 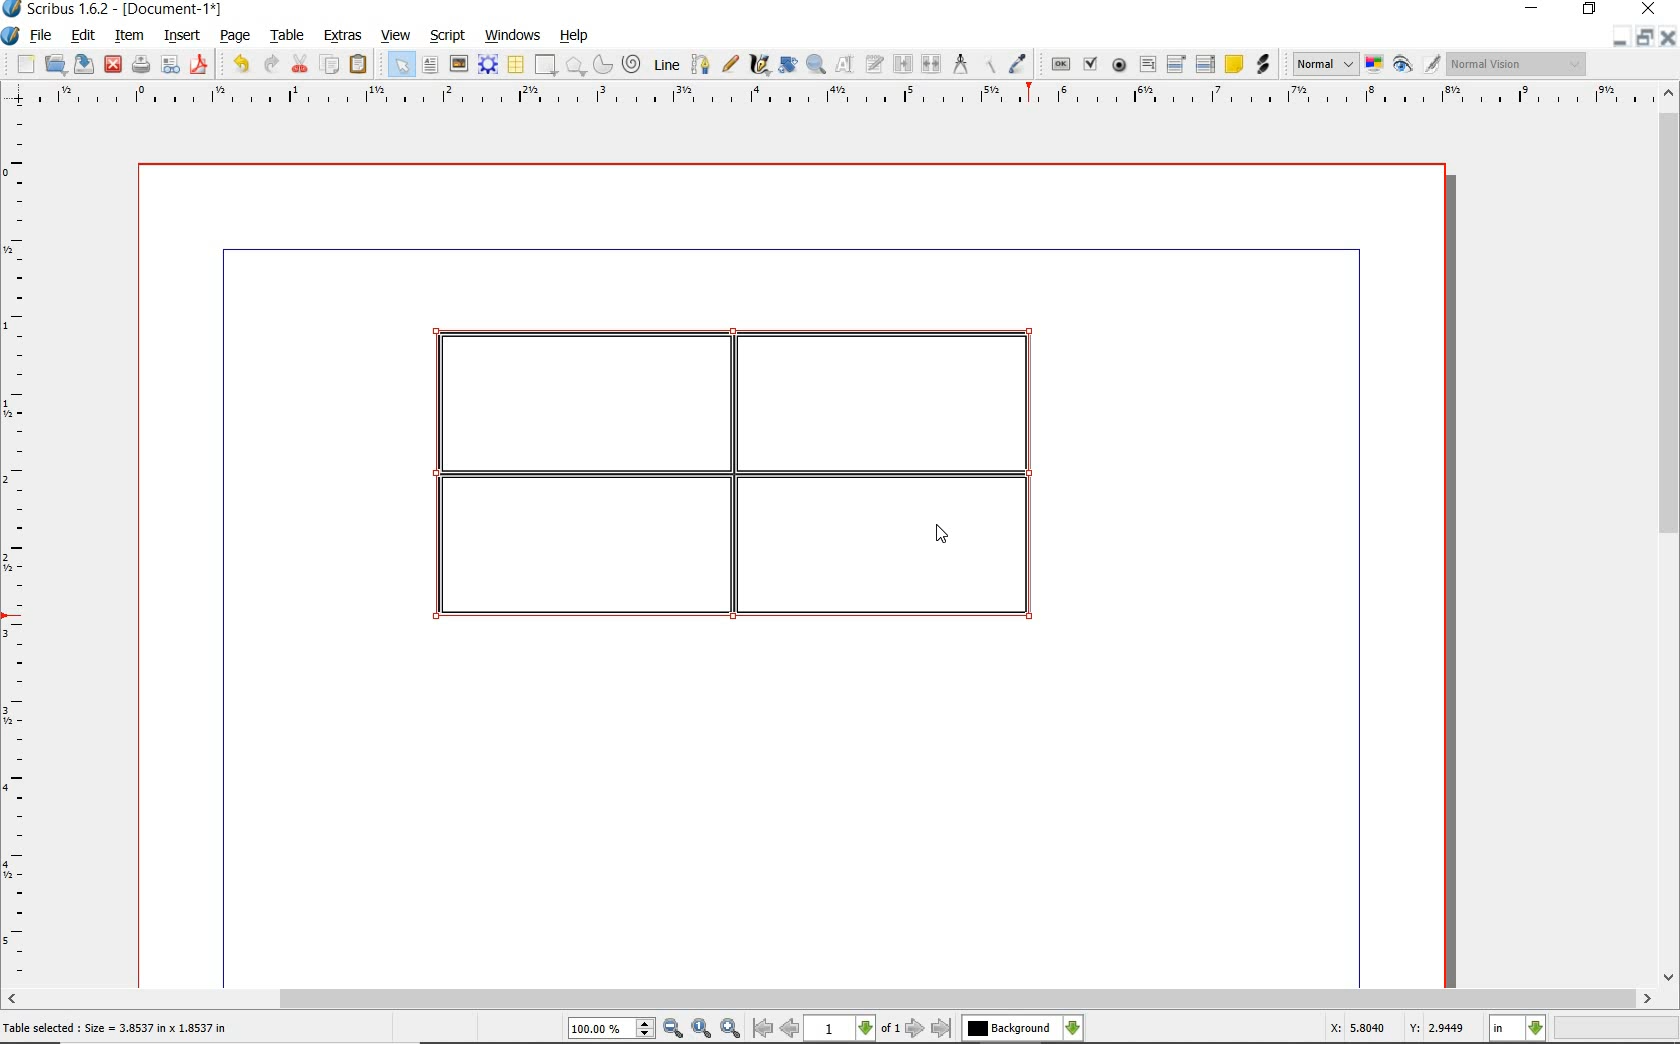 I want to click on shape, so click(x=544, y=66).